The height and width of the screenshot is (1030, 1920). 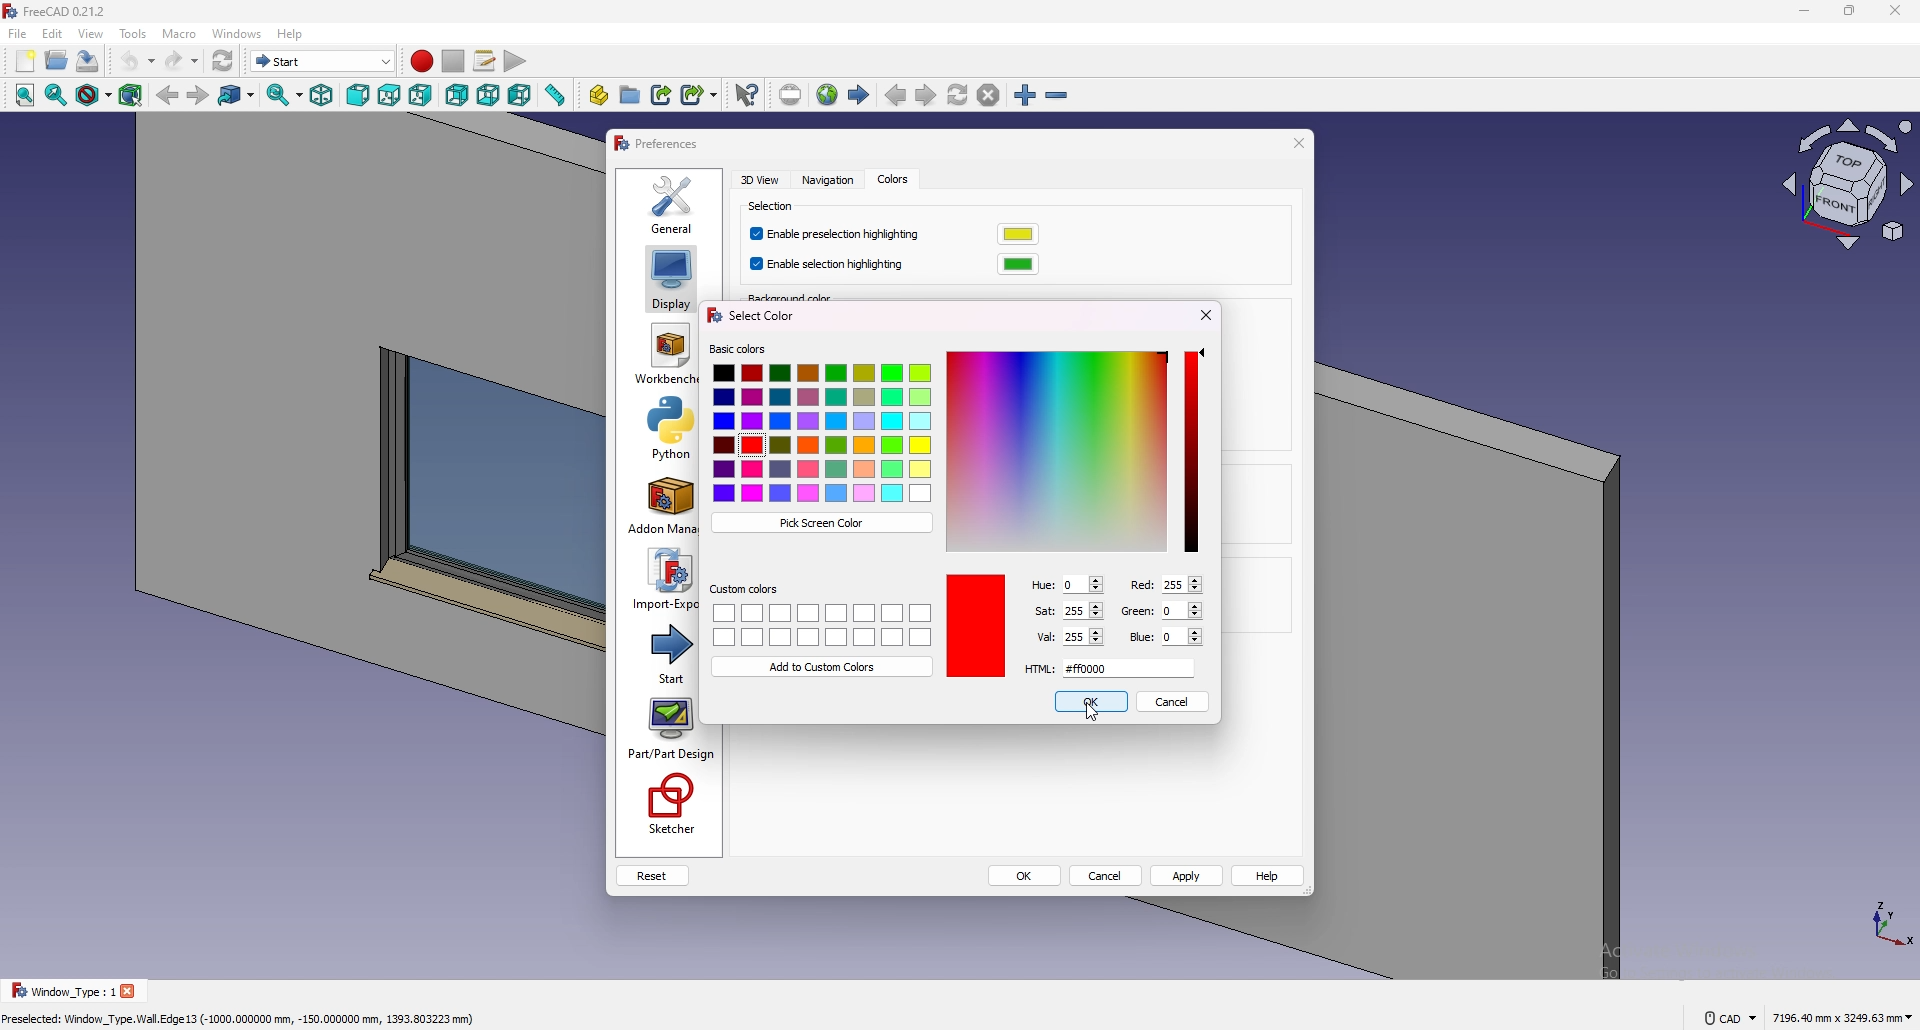 What do you see at coordinates (1849, 188) in the screenshot?
I see `view` at bounding box center [1849, 188].